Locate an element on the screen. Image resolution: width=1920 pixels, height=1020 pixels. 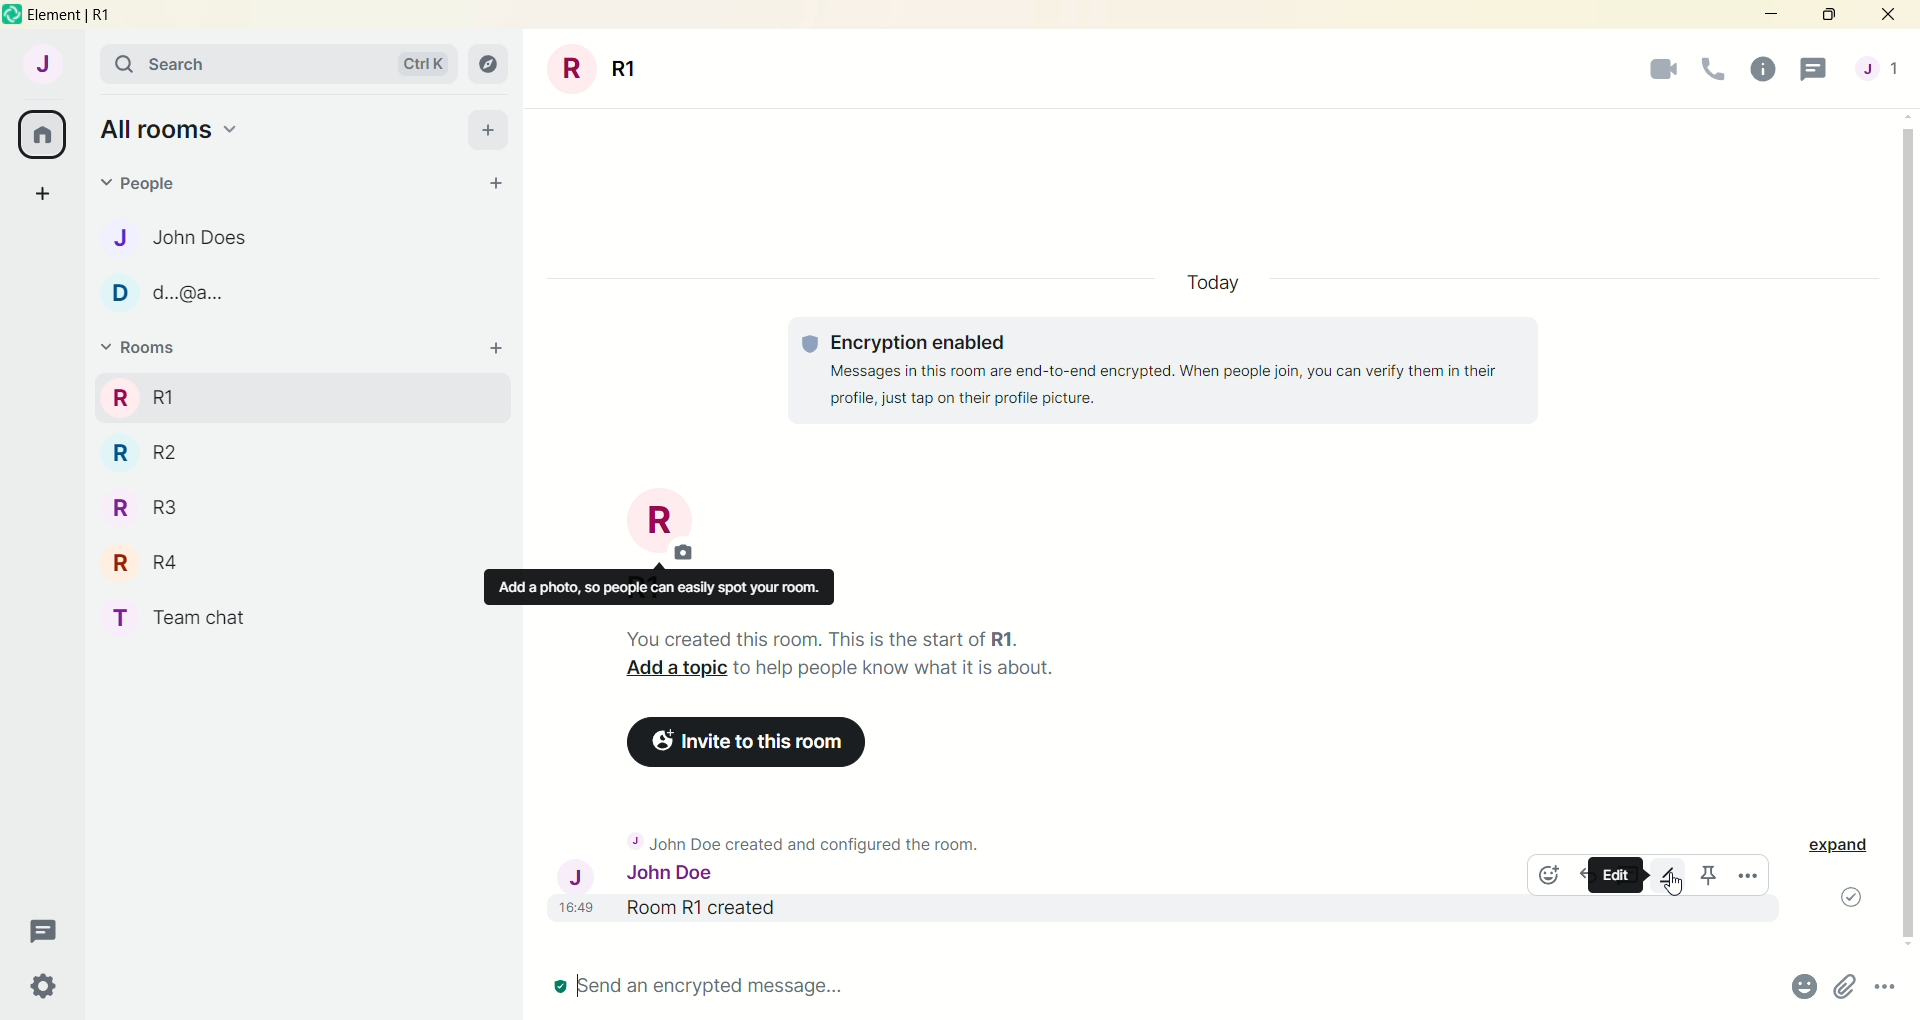
Cursor is located at coordinates (1670, 885).